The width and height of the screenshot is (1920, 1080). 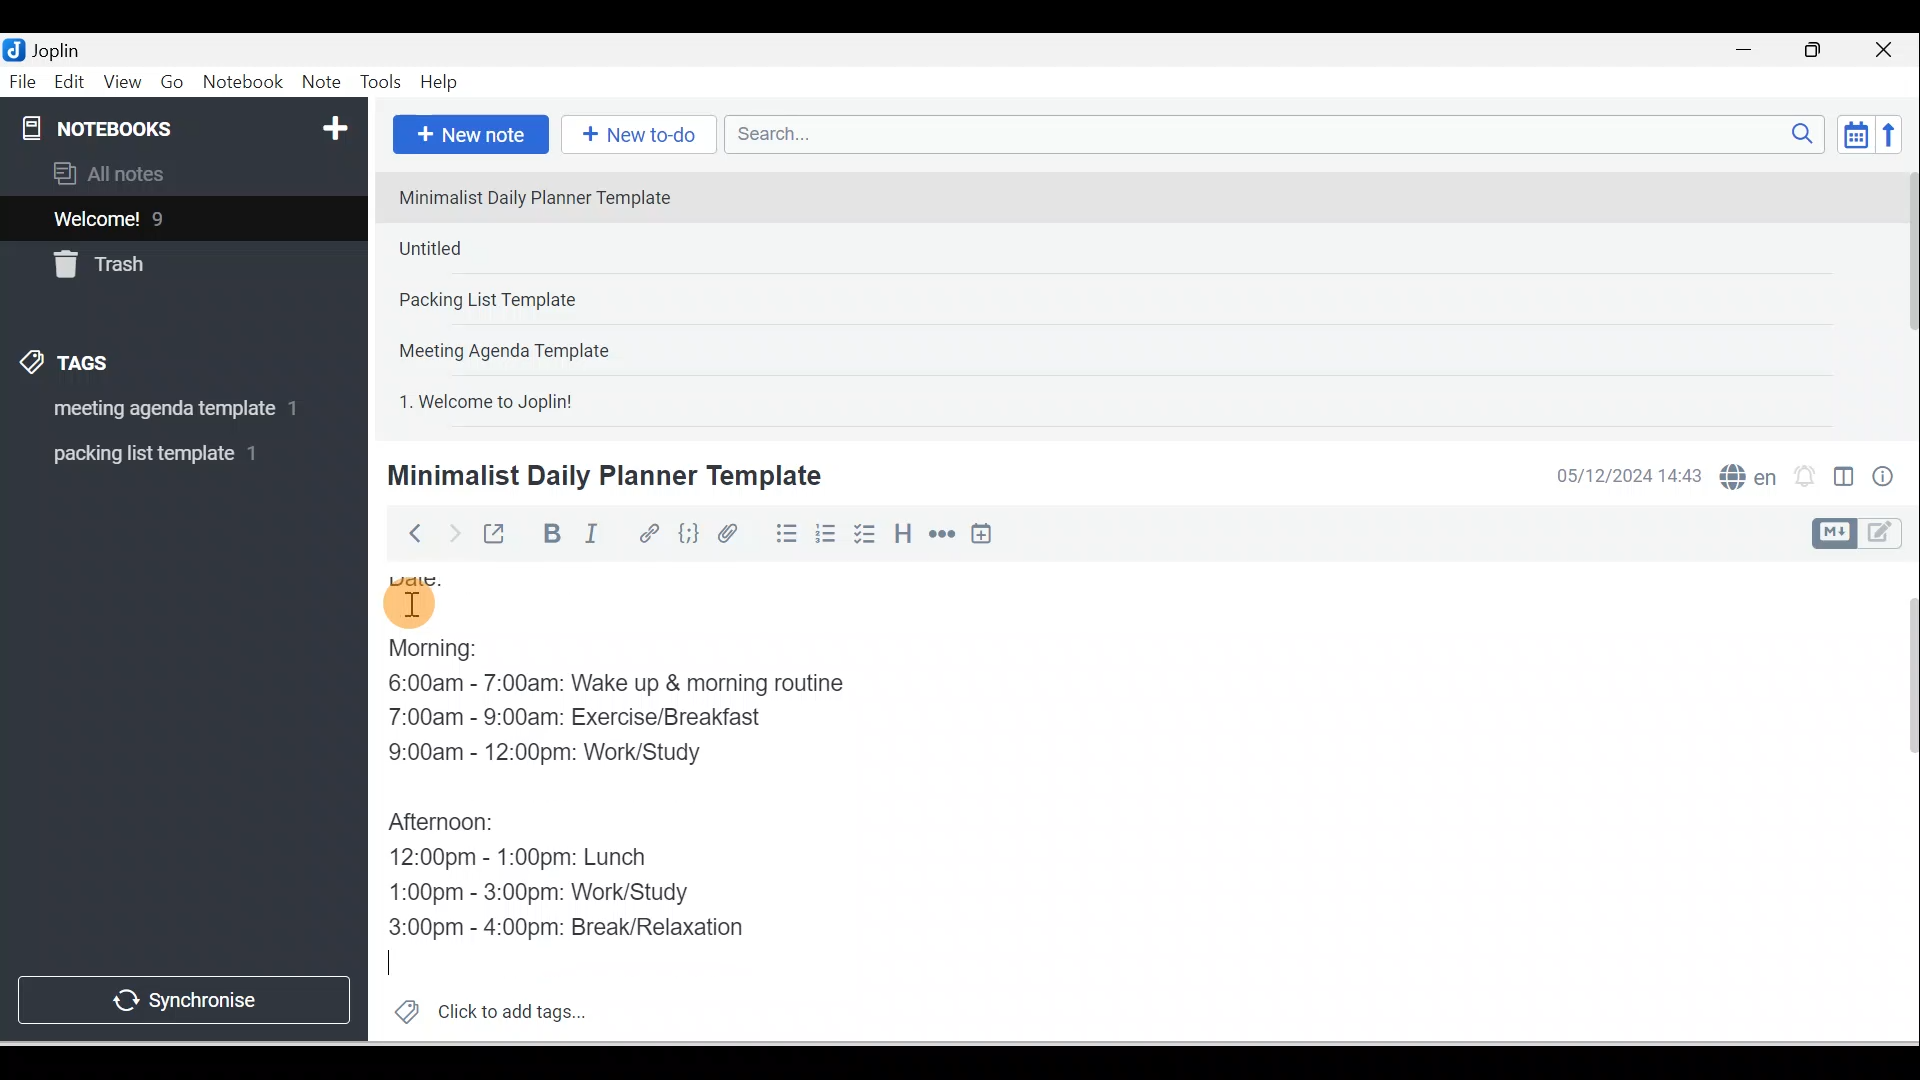 What do you see at coordinates (601, 476) in the screenshot?
I see `Minimalist Daily Planner Template` at bounding box center [601, 476].